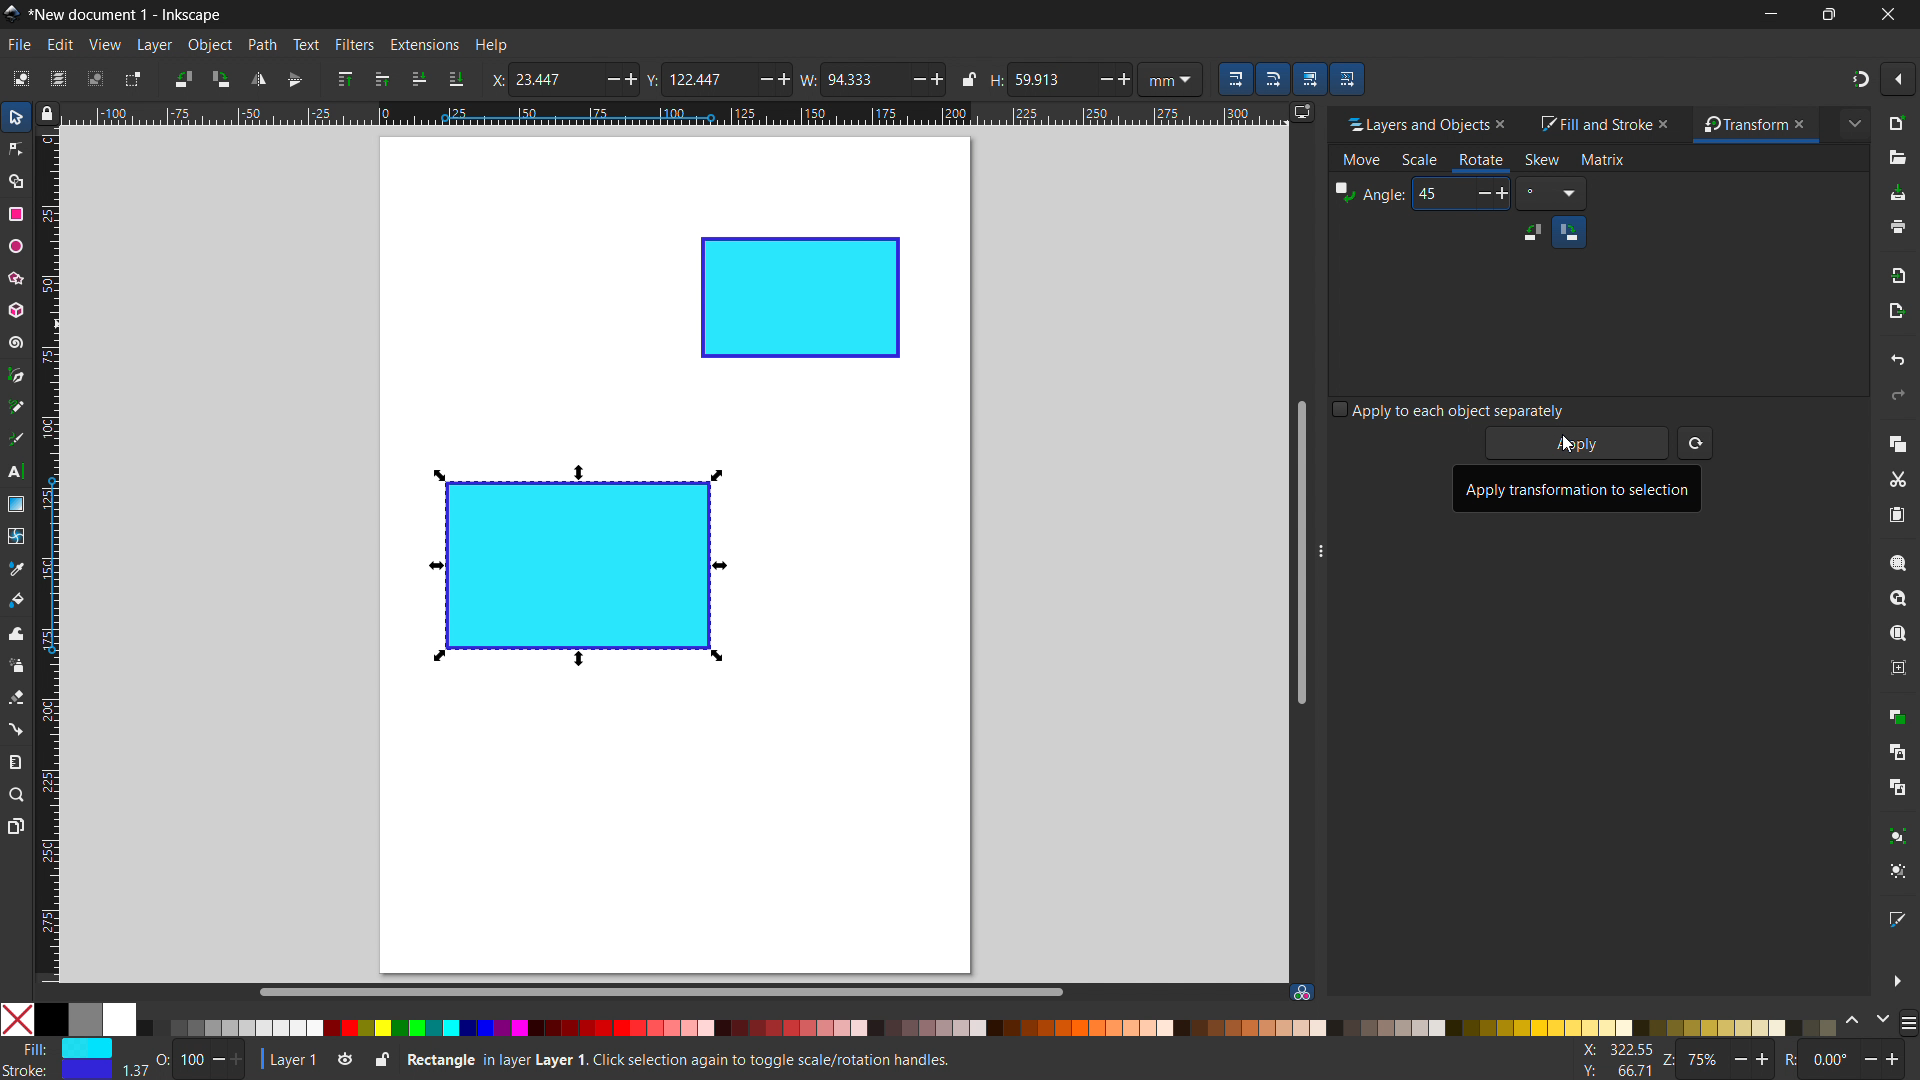 The width and height of the screenshot is (1920, 1080). What do you see at coordinates (61, 1048) in the screenshot?
I see `Fill` at bounding box center [61, 1048].